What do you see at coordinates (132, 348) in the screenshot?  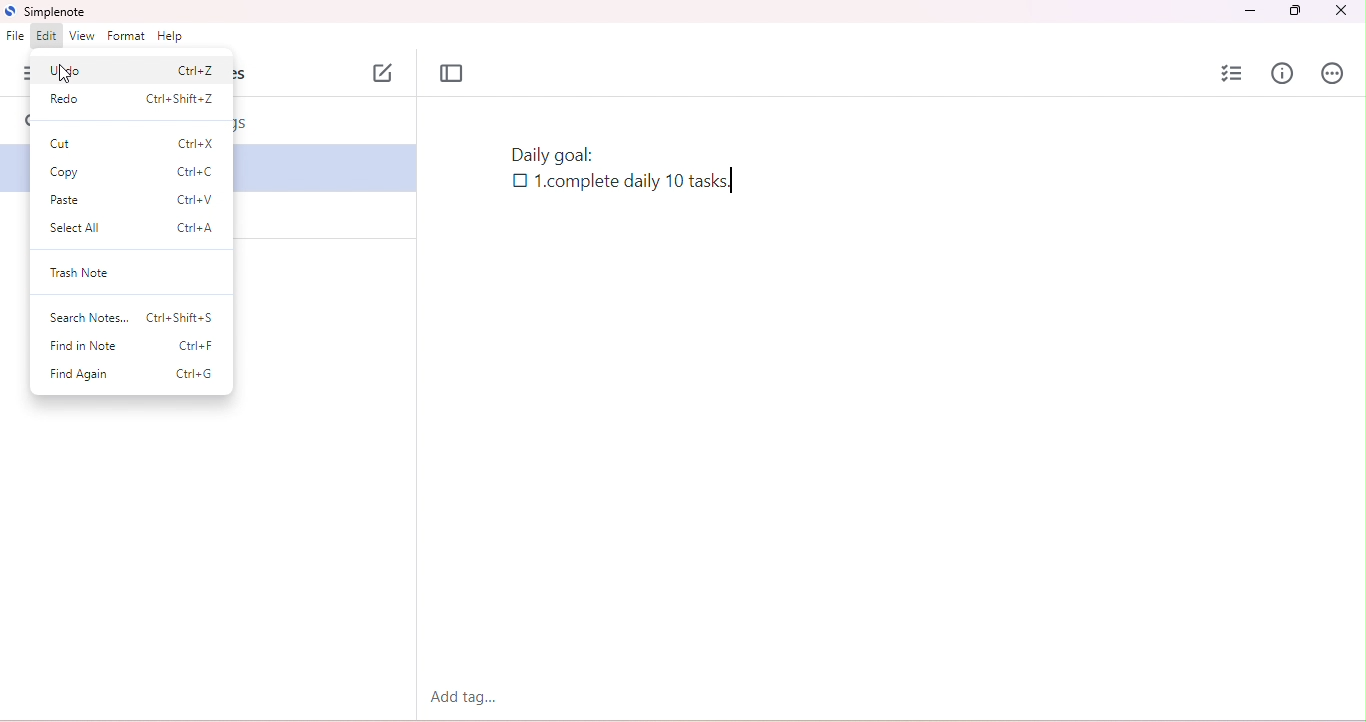 I see `find in note` at bounding box center [132, 348].